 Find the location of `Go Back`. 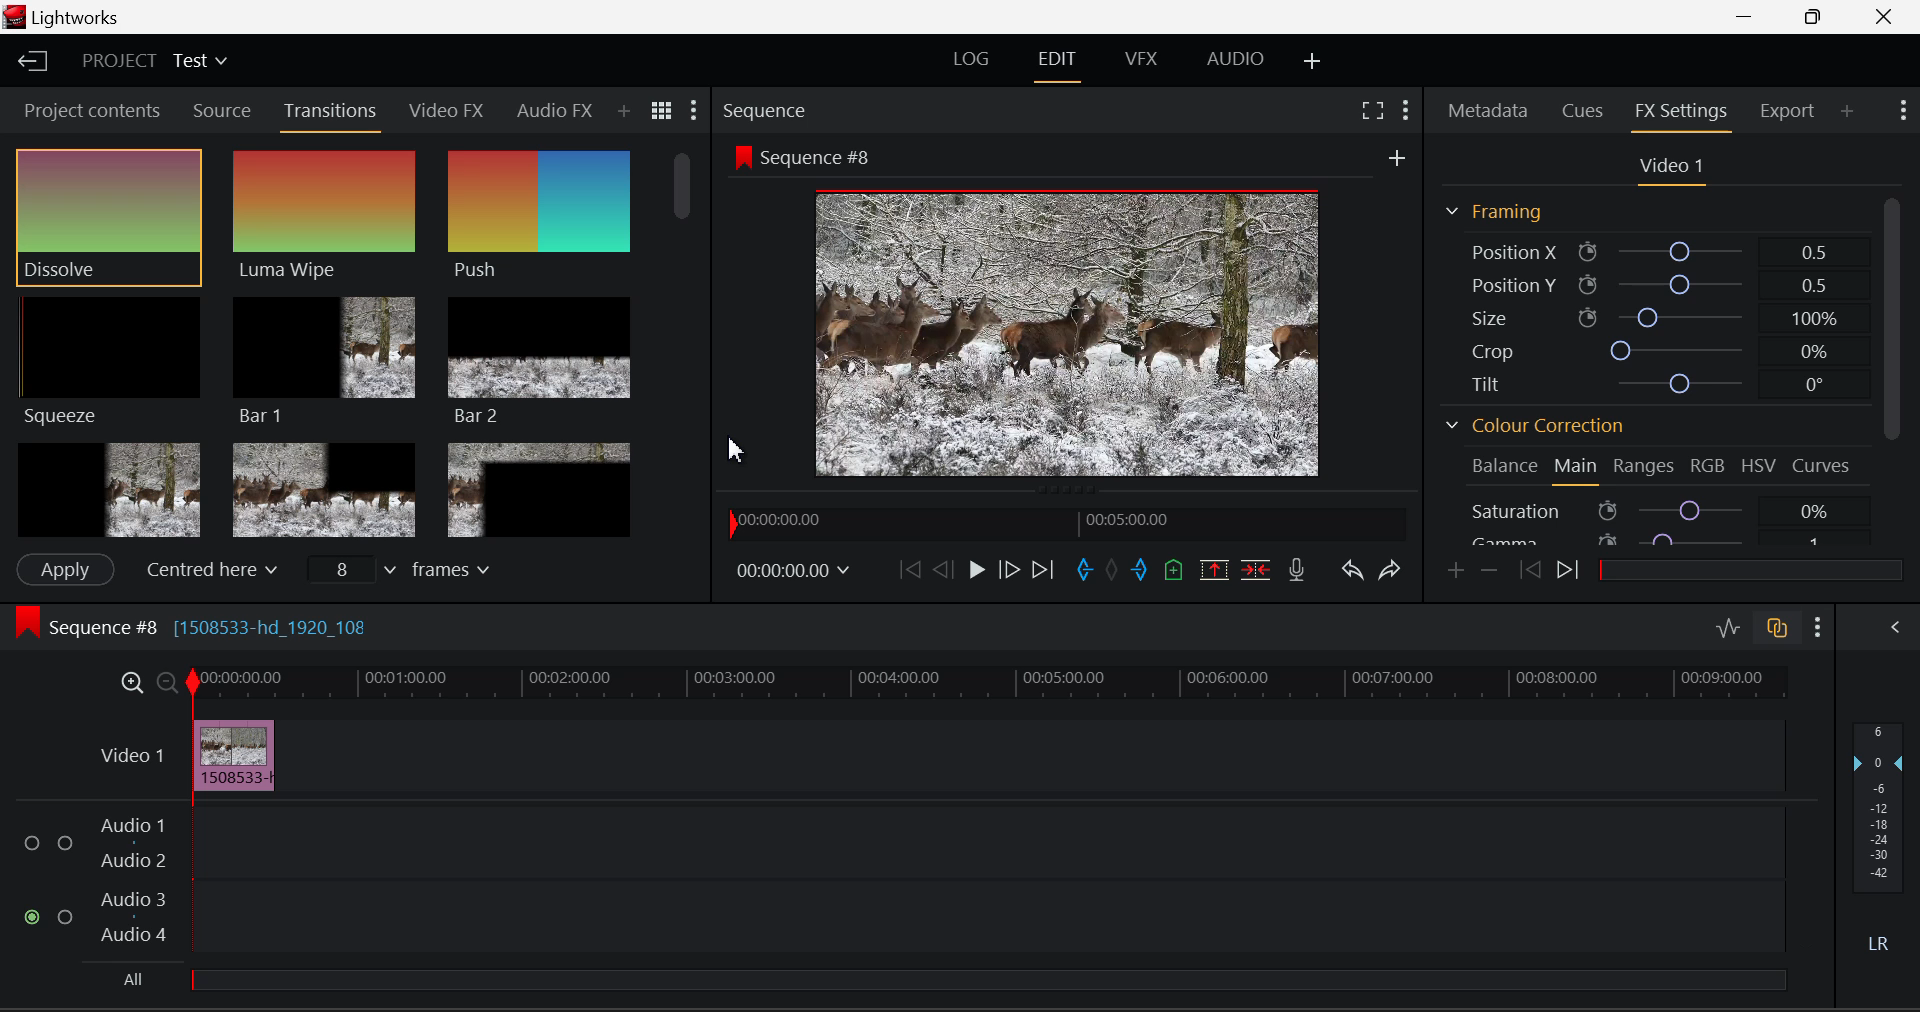

Go Back is located at coordinates (942, 569).